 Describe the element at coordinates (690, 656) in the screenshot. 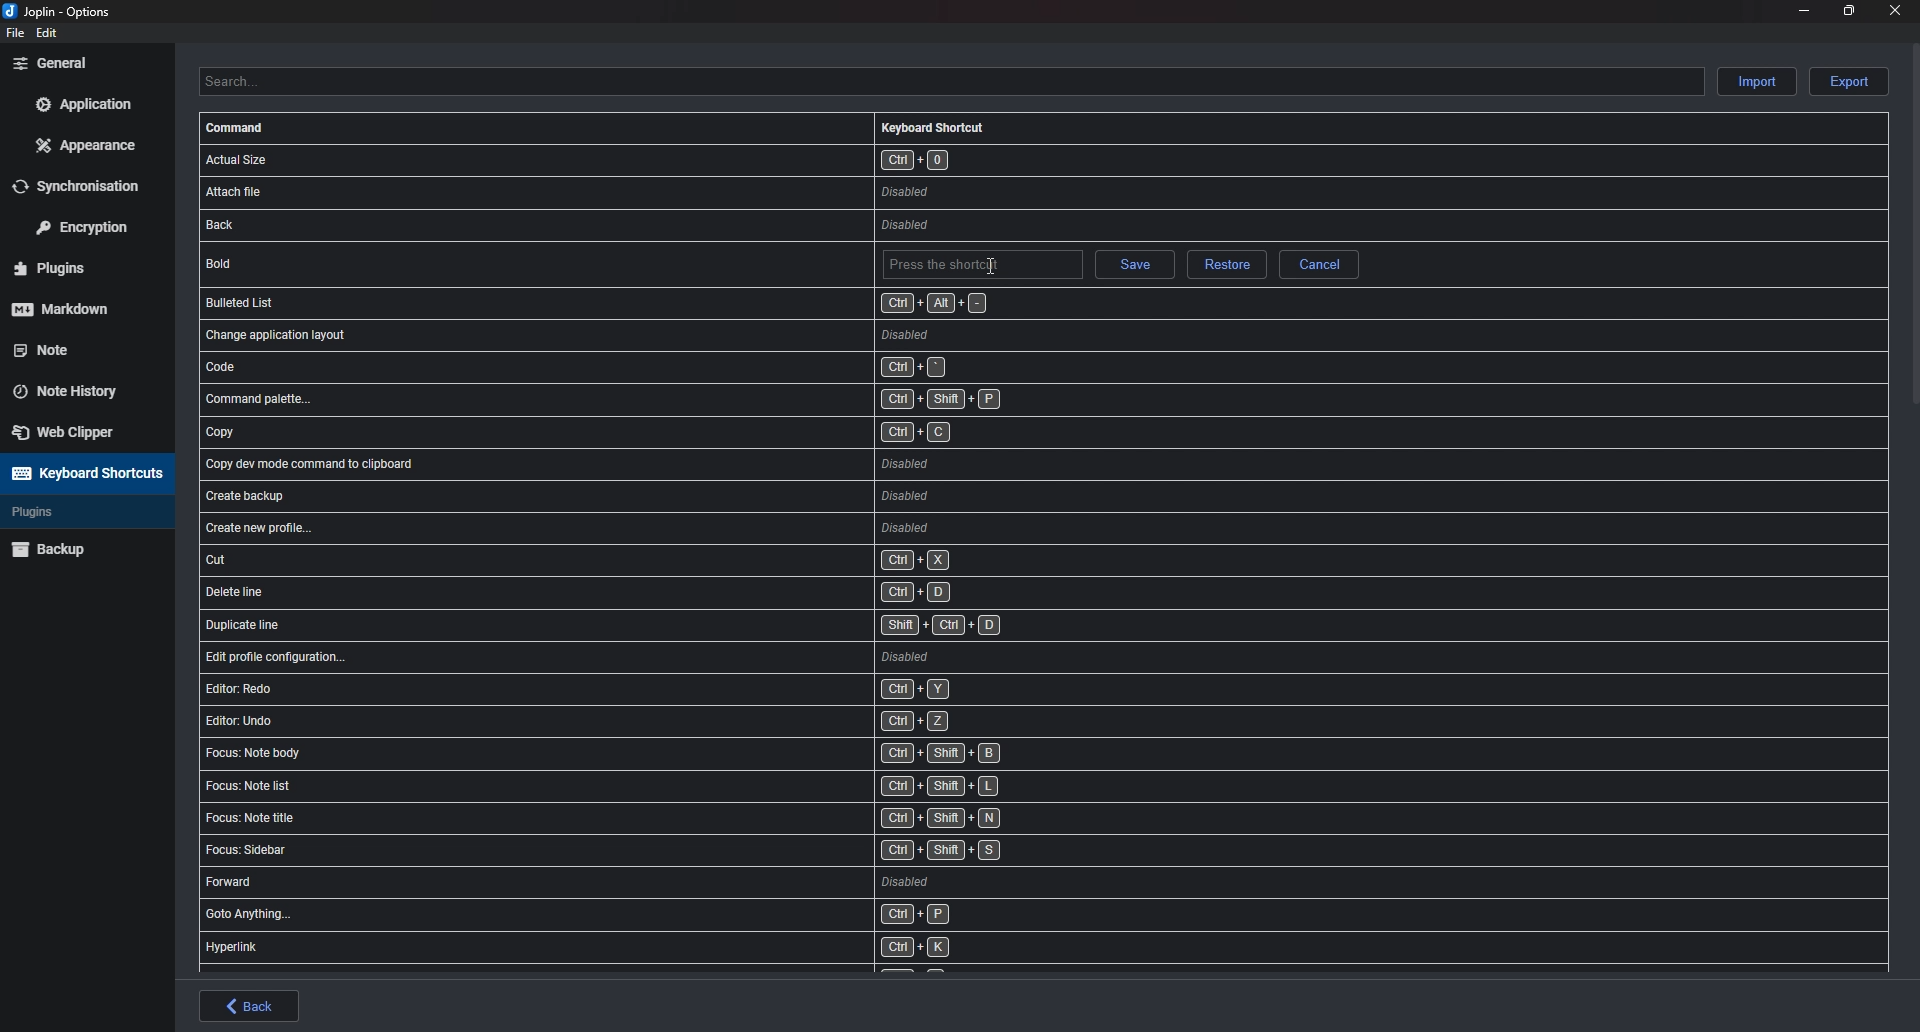

I see `shortcut` at that location.